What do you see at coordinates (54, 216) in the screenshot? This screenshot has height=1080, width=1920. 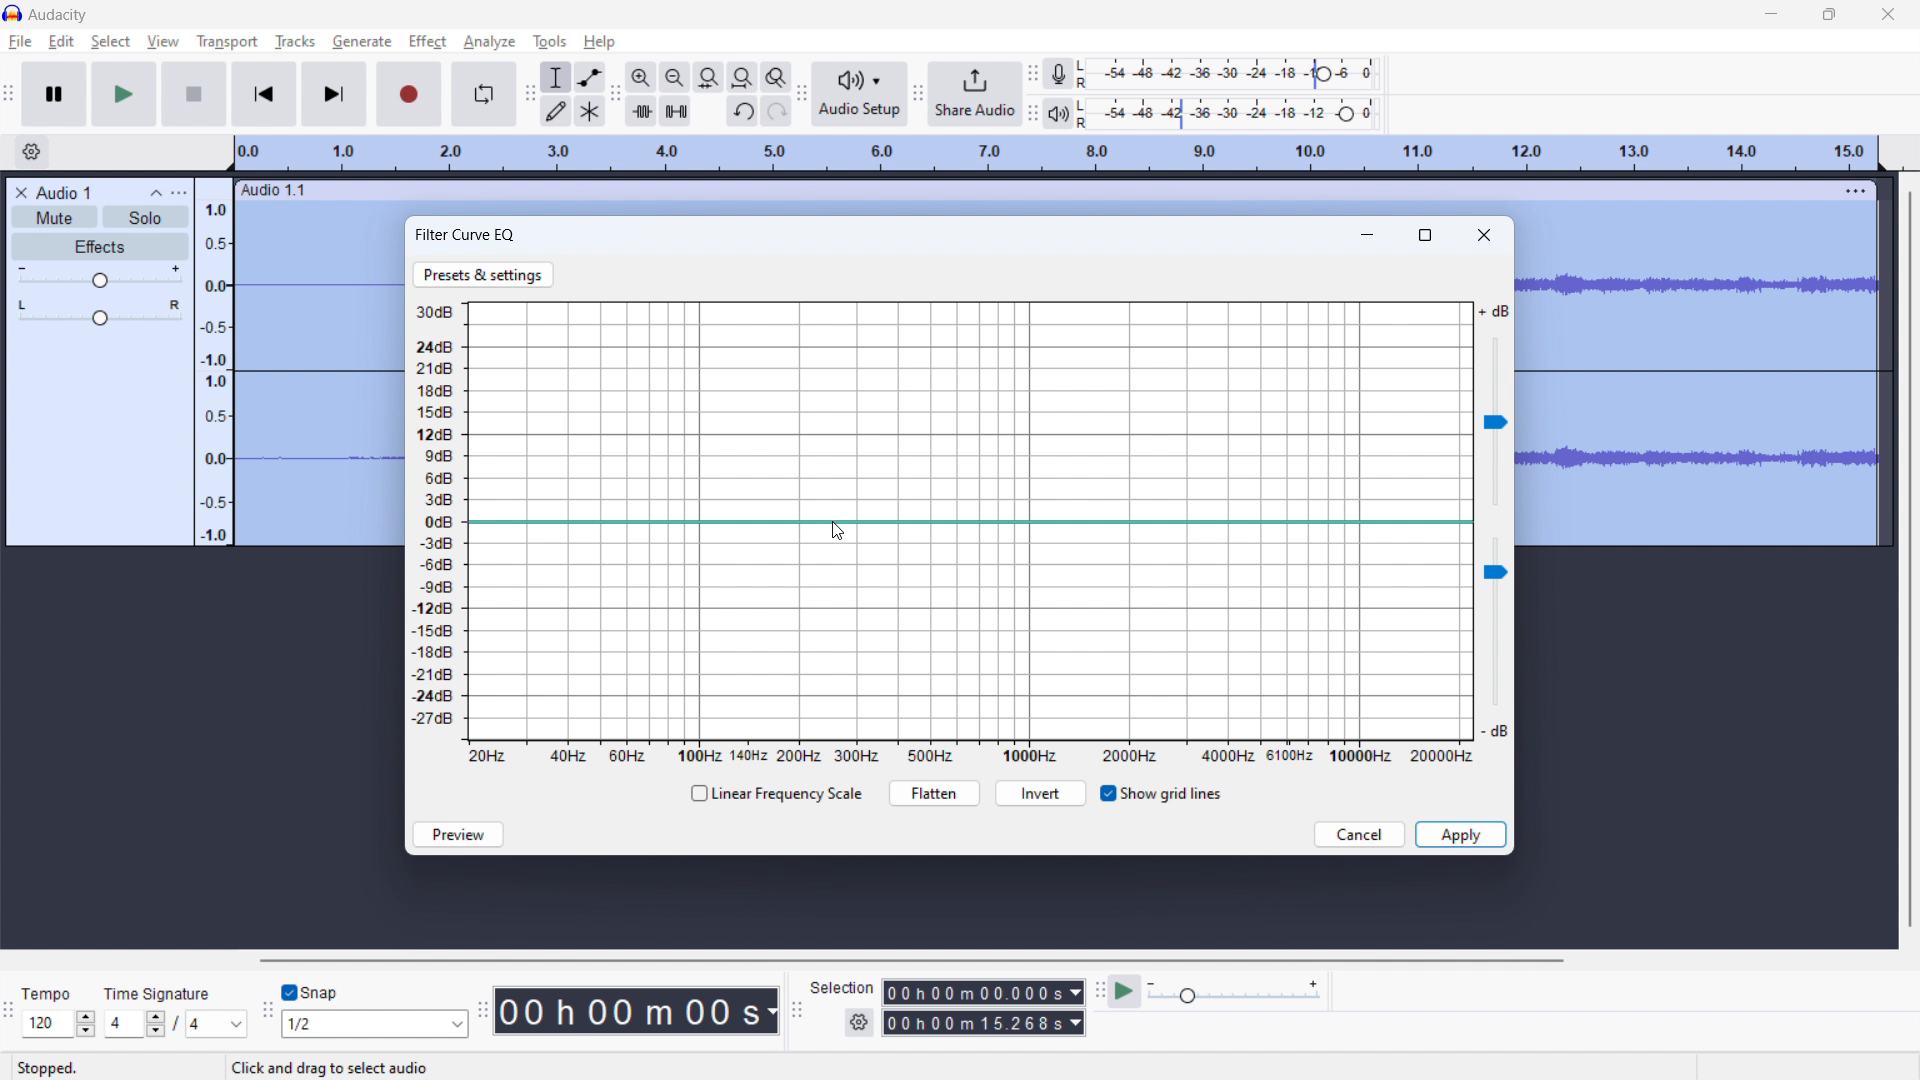 I see `mute` at bounding box center [54, 216].